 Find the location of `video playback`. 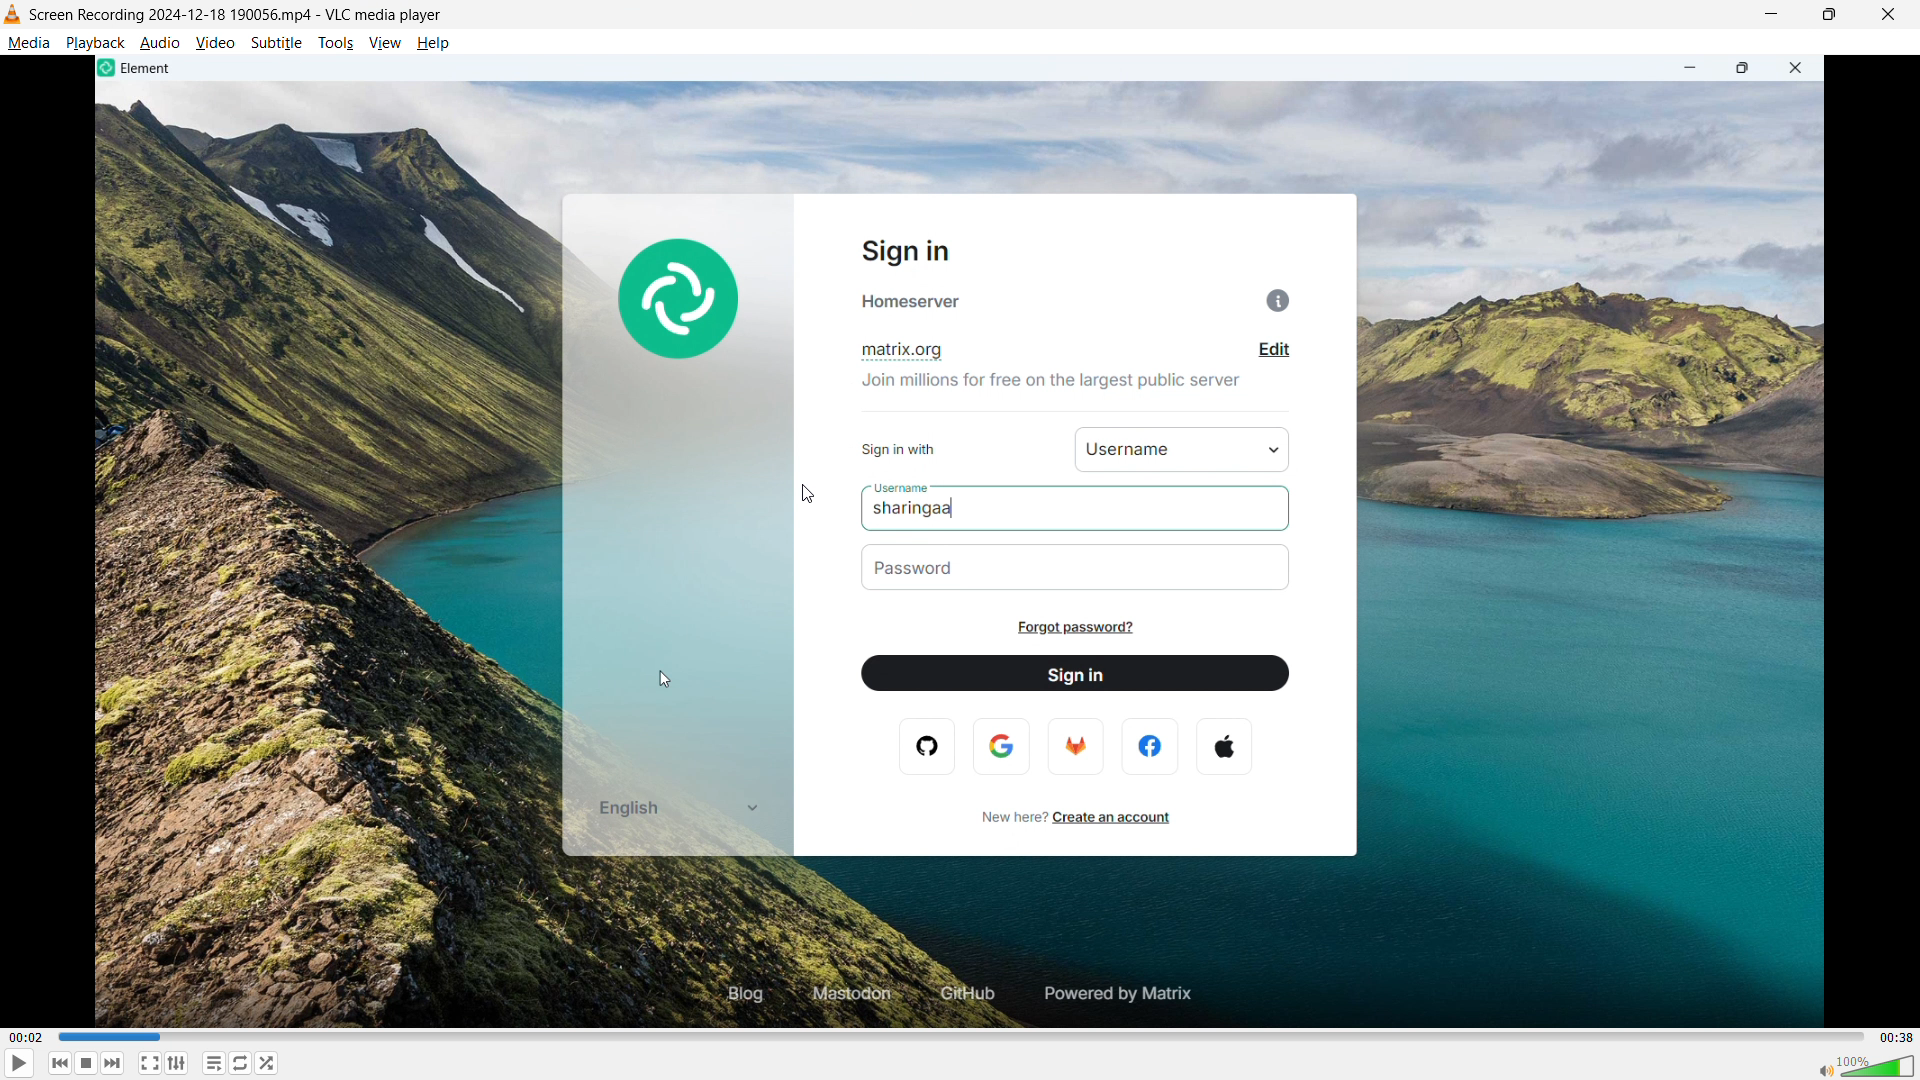

video playback is located at coordinates (960, 539).